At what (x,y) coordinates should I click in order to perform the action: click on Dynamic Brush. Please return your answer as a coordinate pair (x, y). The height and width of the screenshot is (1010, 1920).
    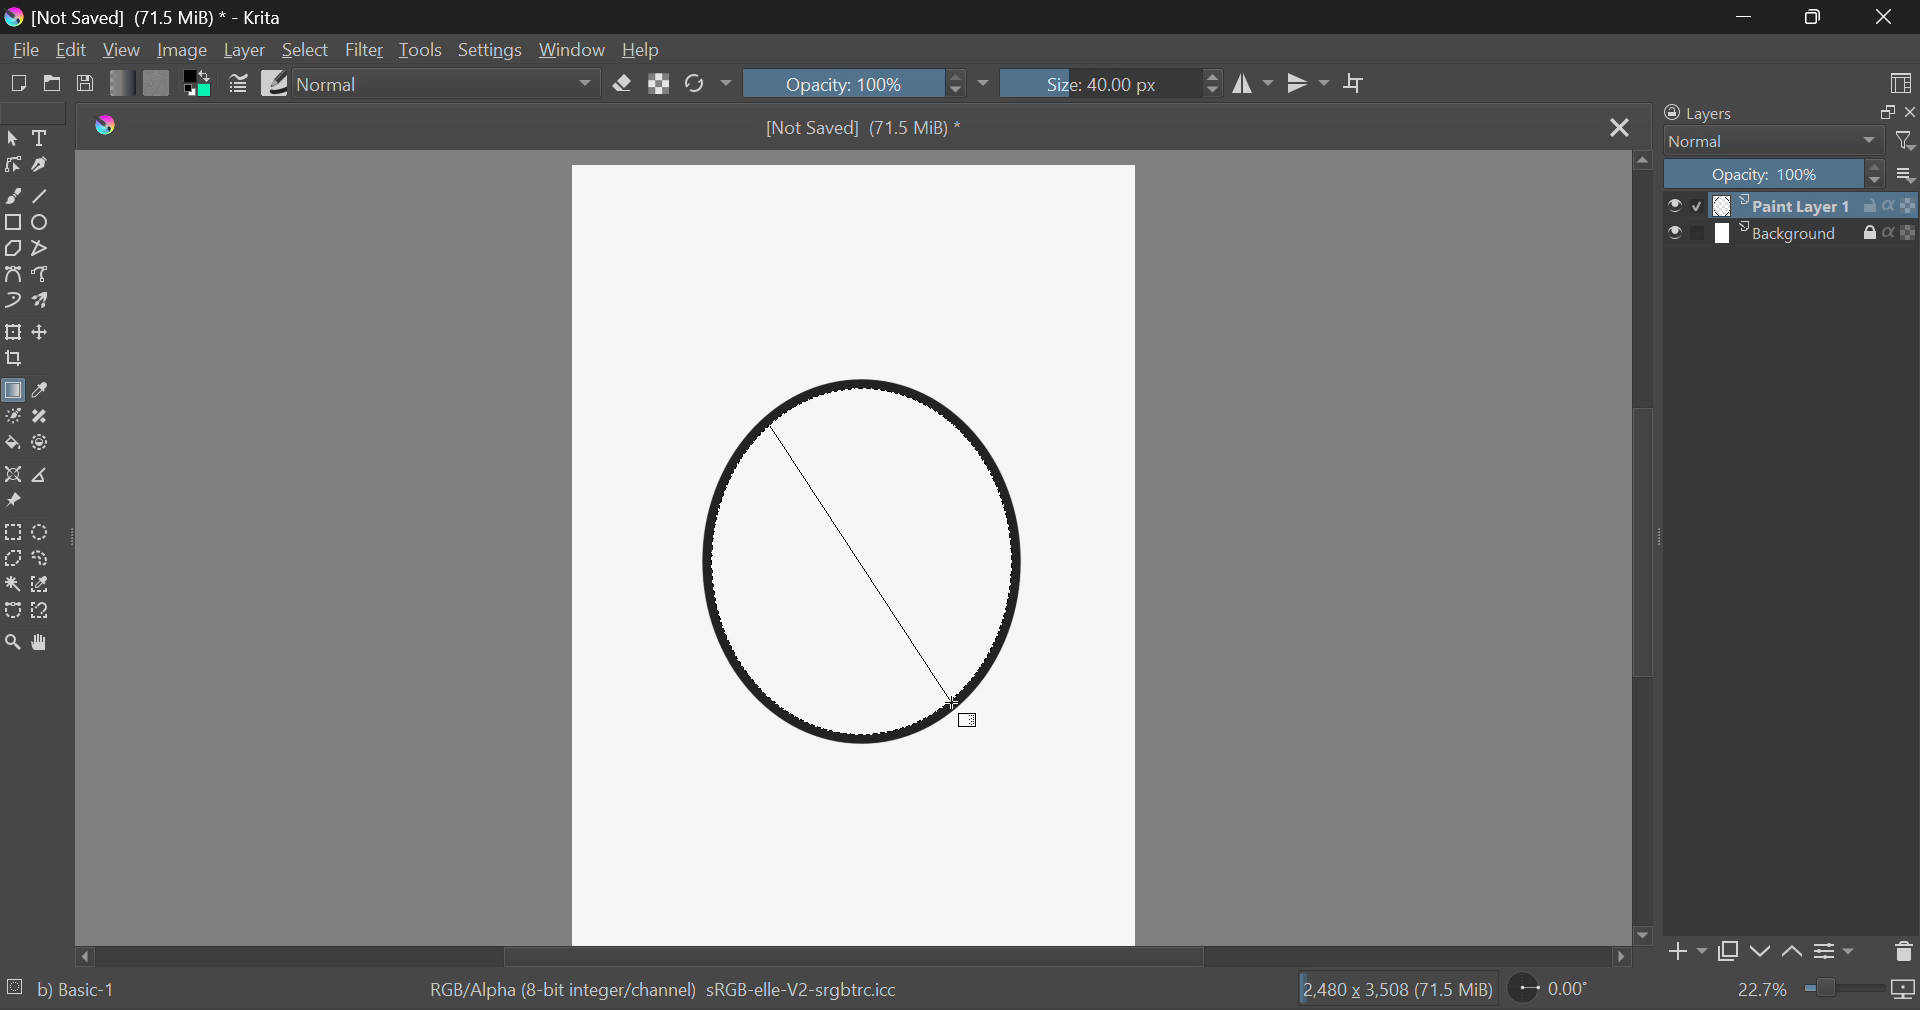
    Looking at the image, I should click on (13, 303).